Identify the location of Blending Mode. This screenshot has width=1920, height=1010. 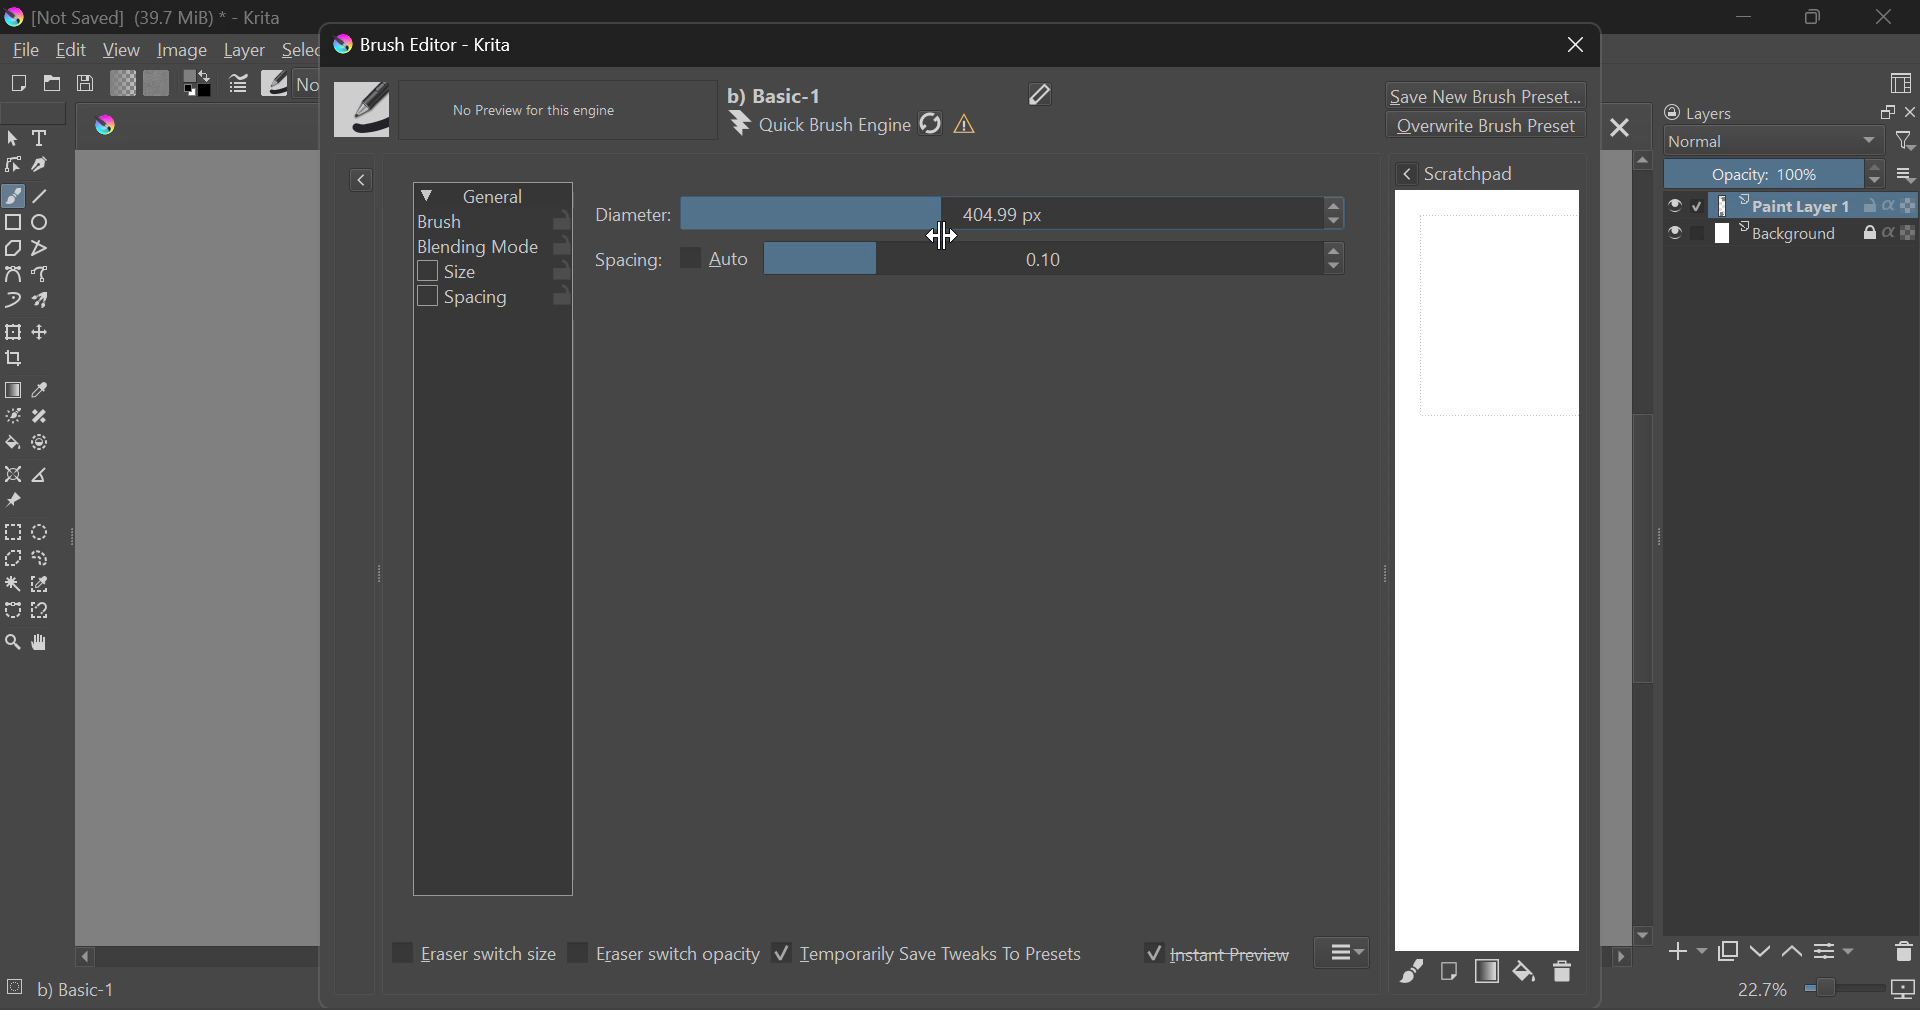
(493, 247).